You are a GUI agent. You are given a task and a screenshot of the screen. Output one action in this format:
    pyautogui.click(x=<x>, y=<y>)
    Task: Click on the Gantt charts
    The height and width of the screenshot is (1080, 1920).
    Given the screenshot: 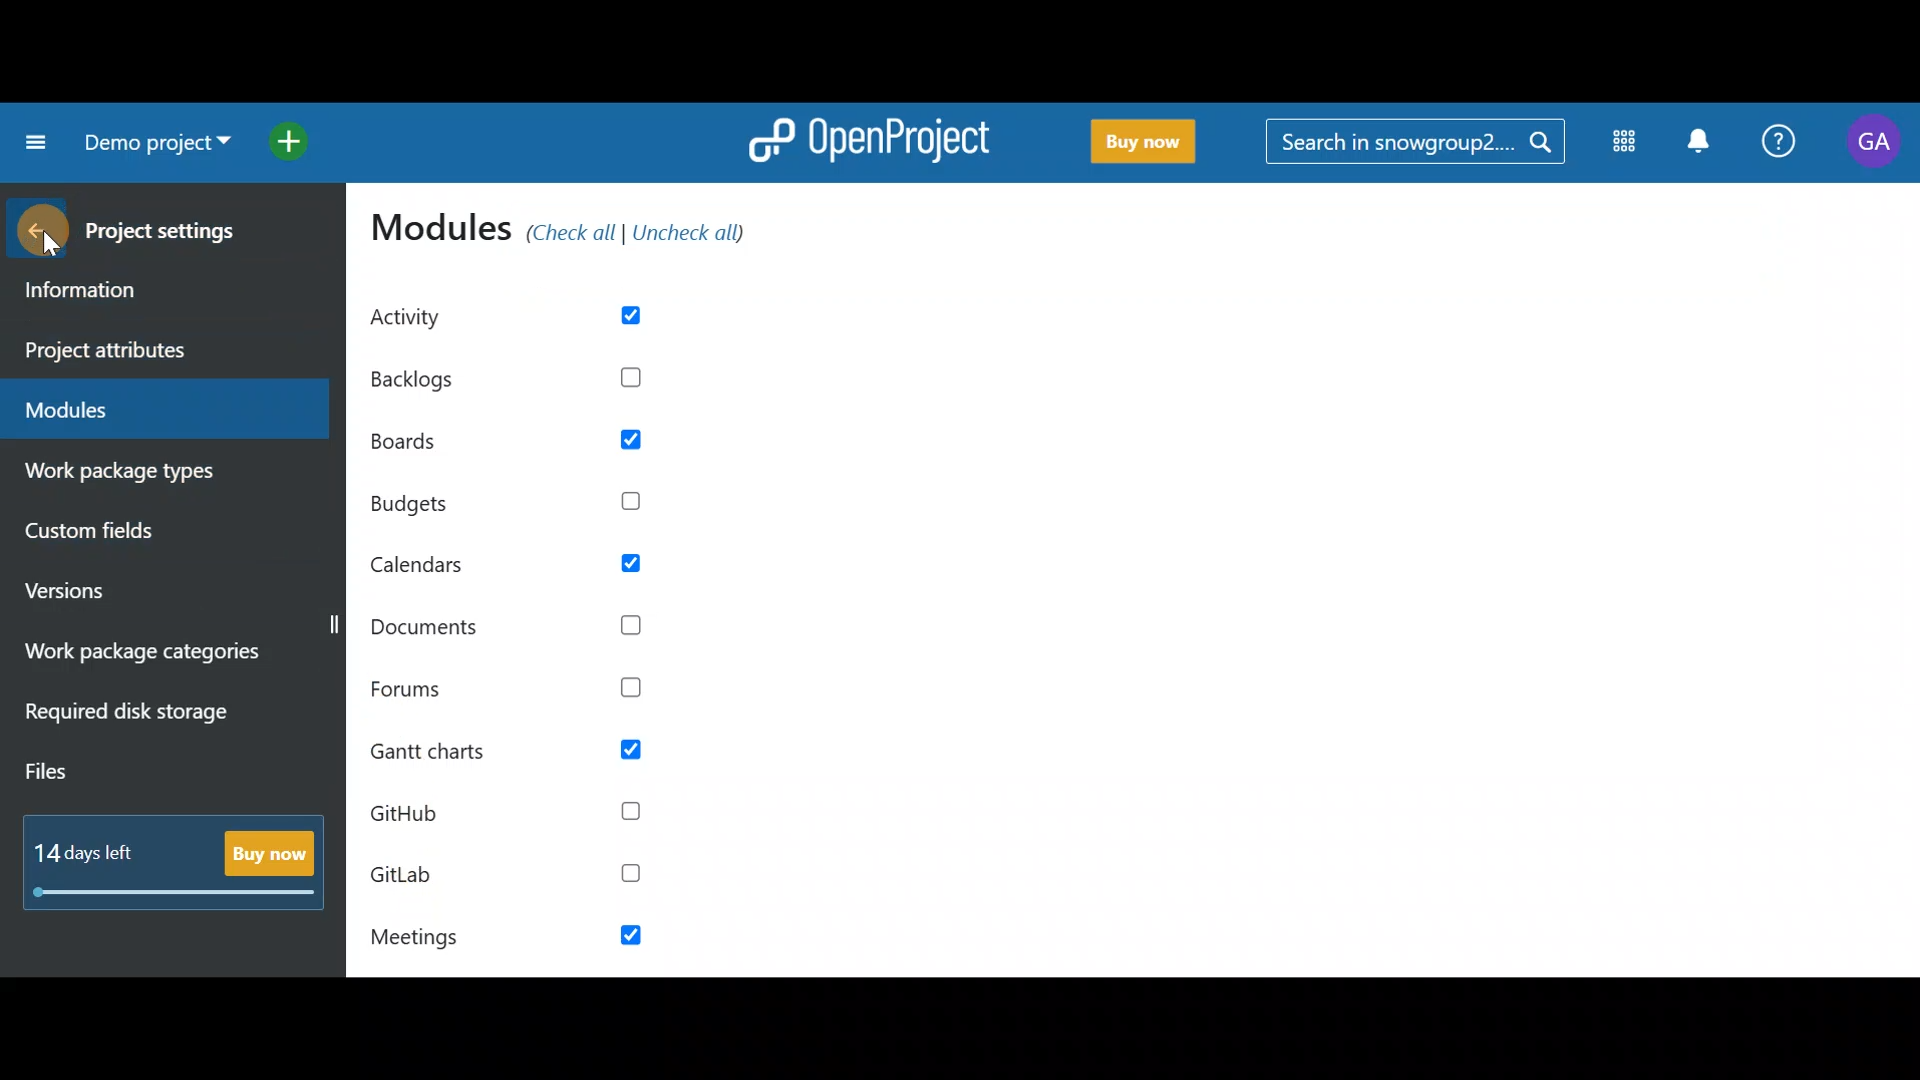 What is the action you would take?
    pyautogui.click(x=520, y=752)
    